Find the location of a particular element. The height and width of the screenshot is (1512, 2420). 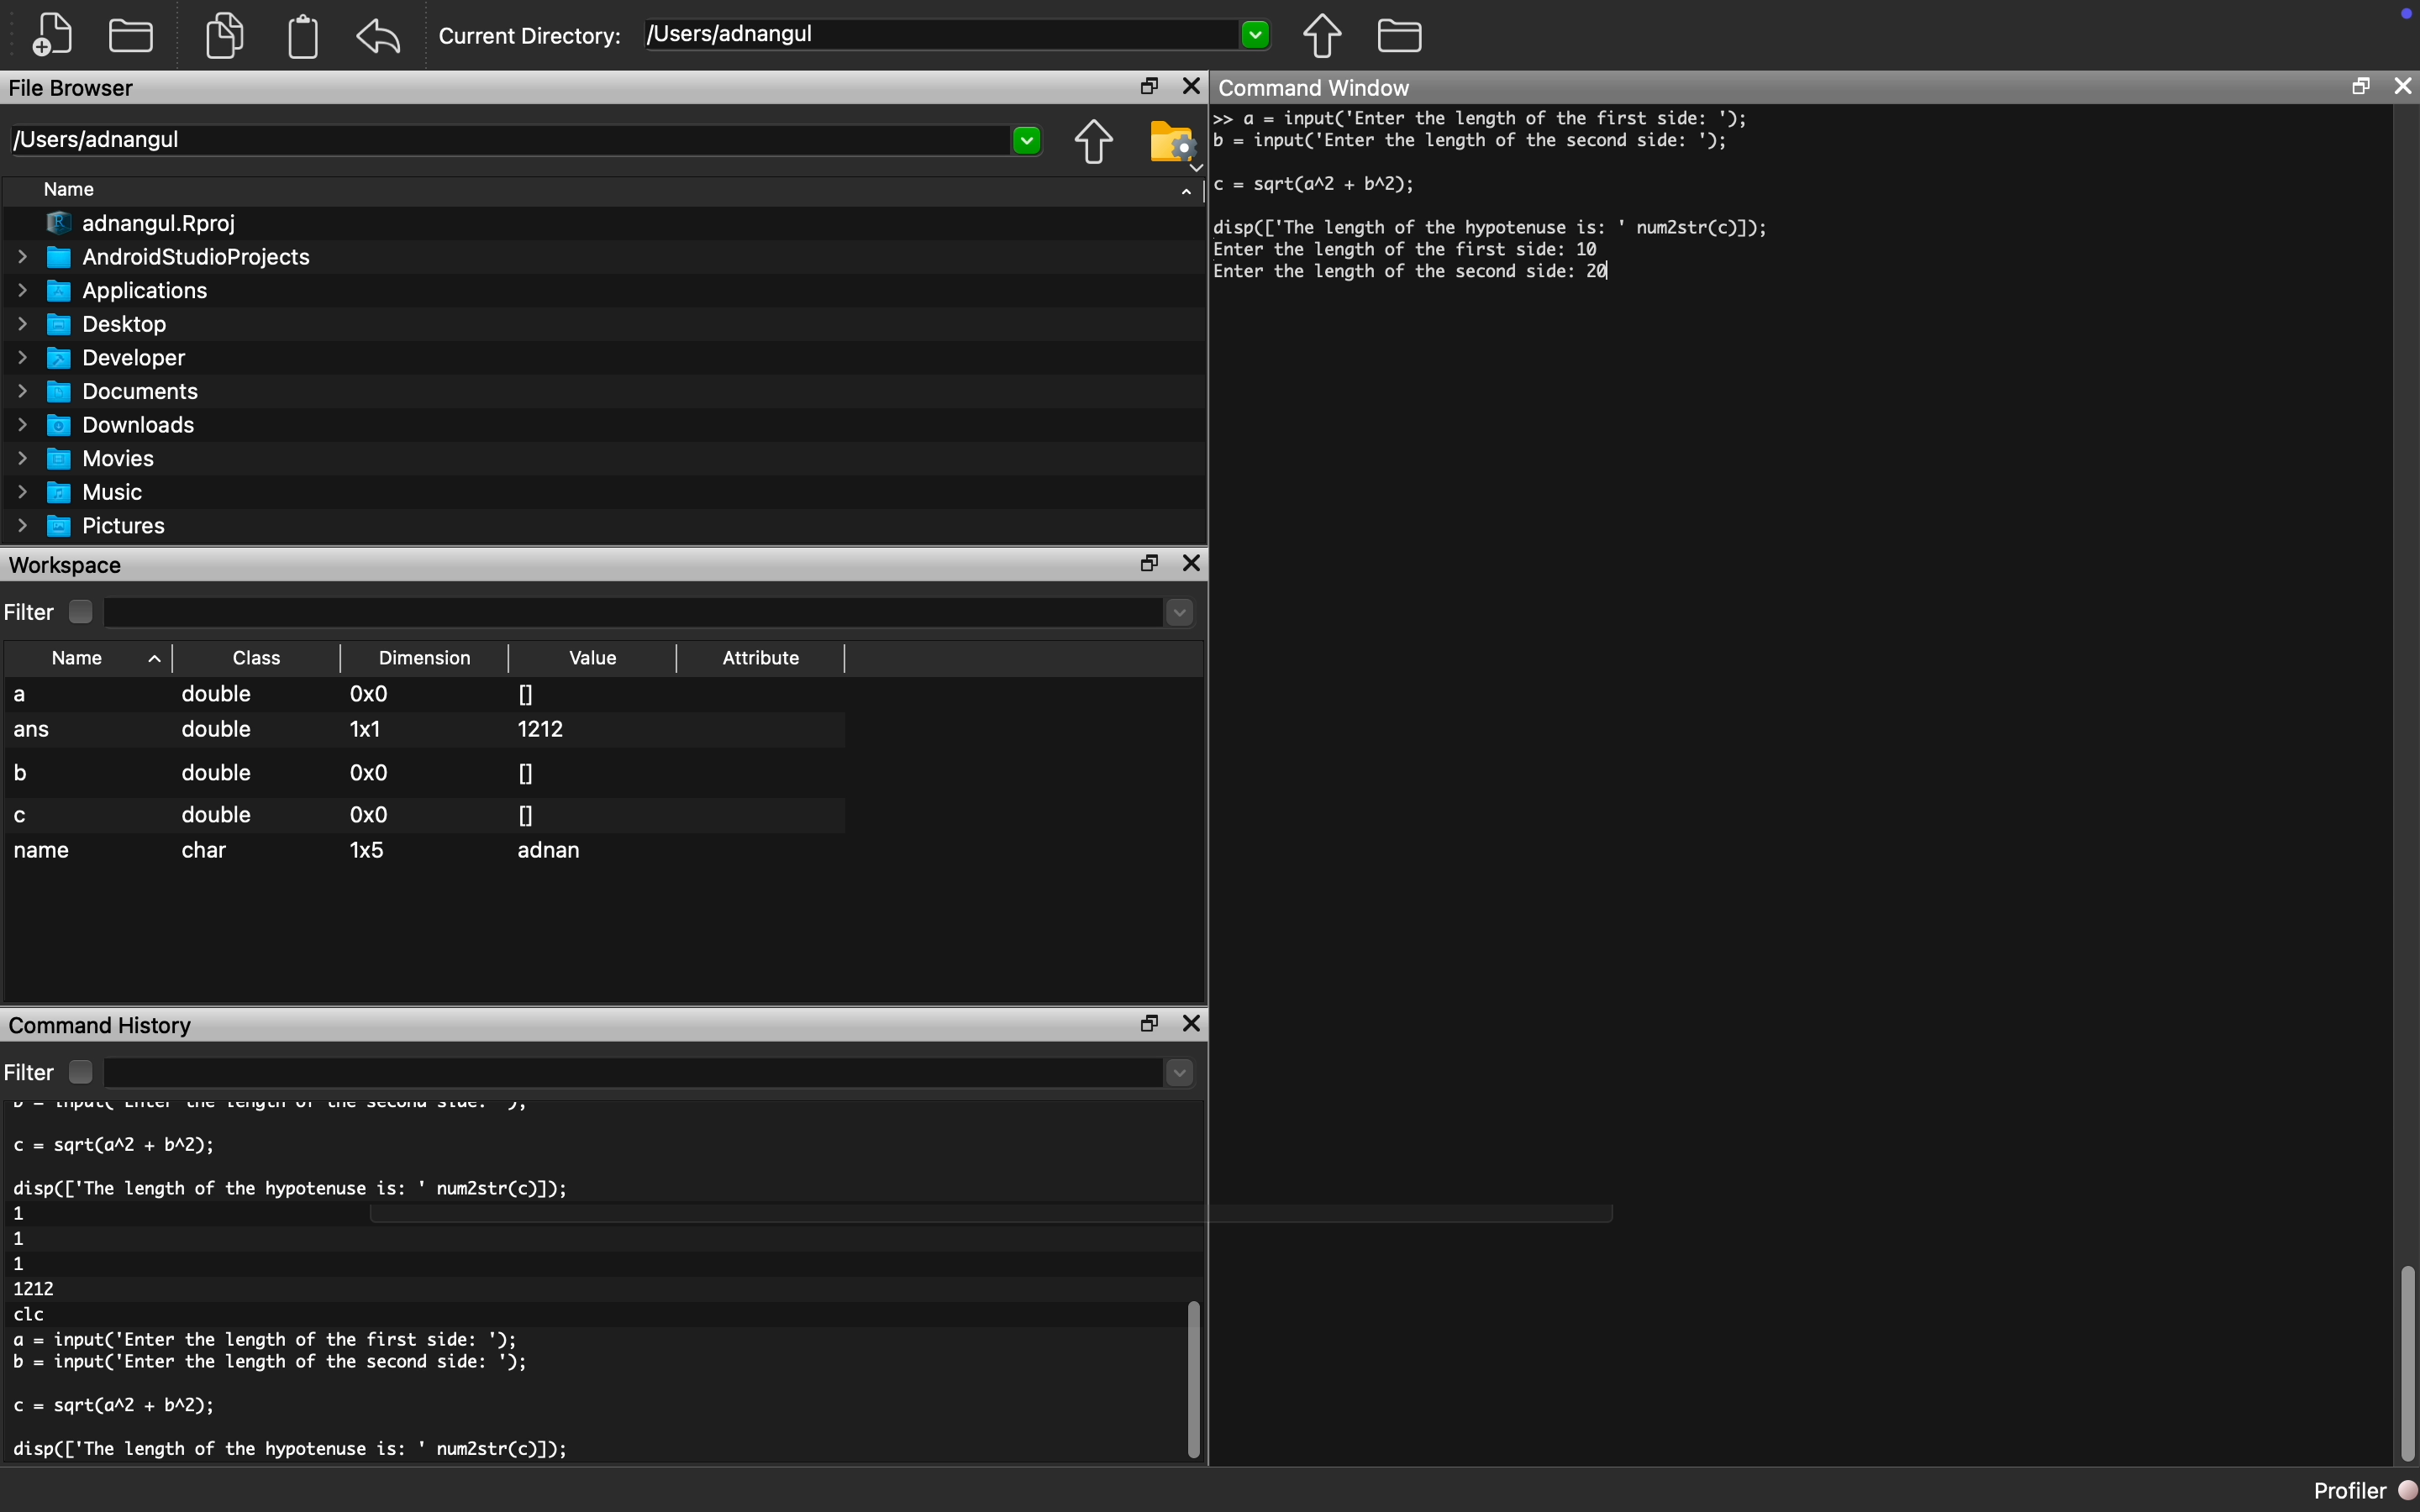

profiler is located at coordinates (2344, 1490).